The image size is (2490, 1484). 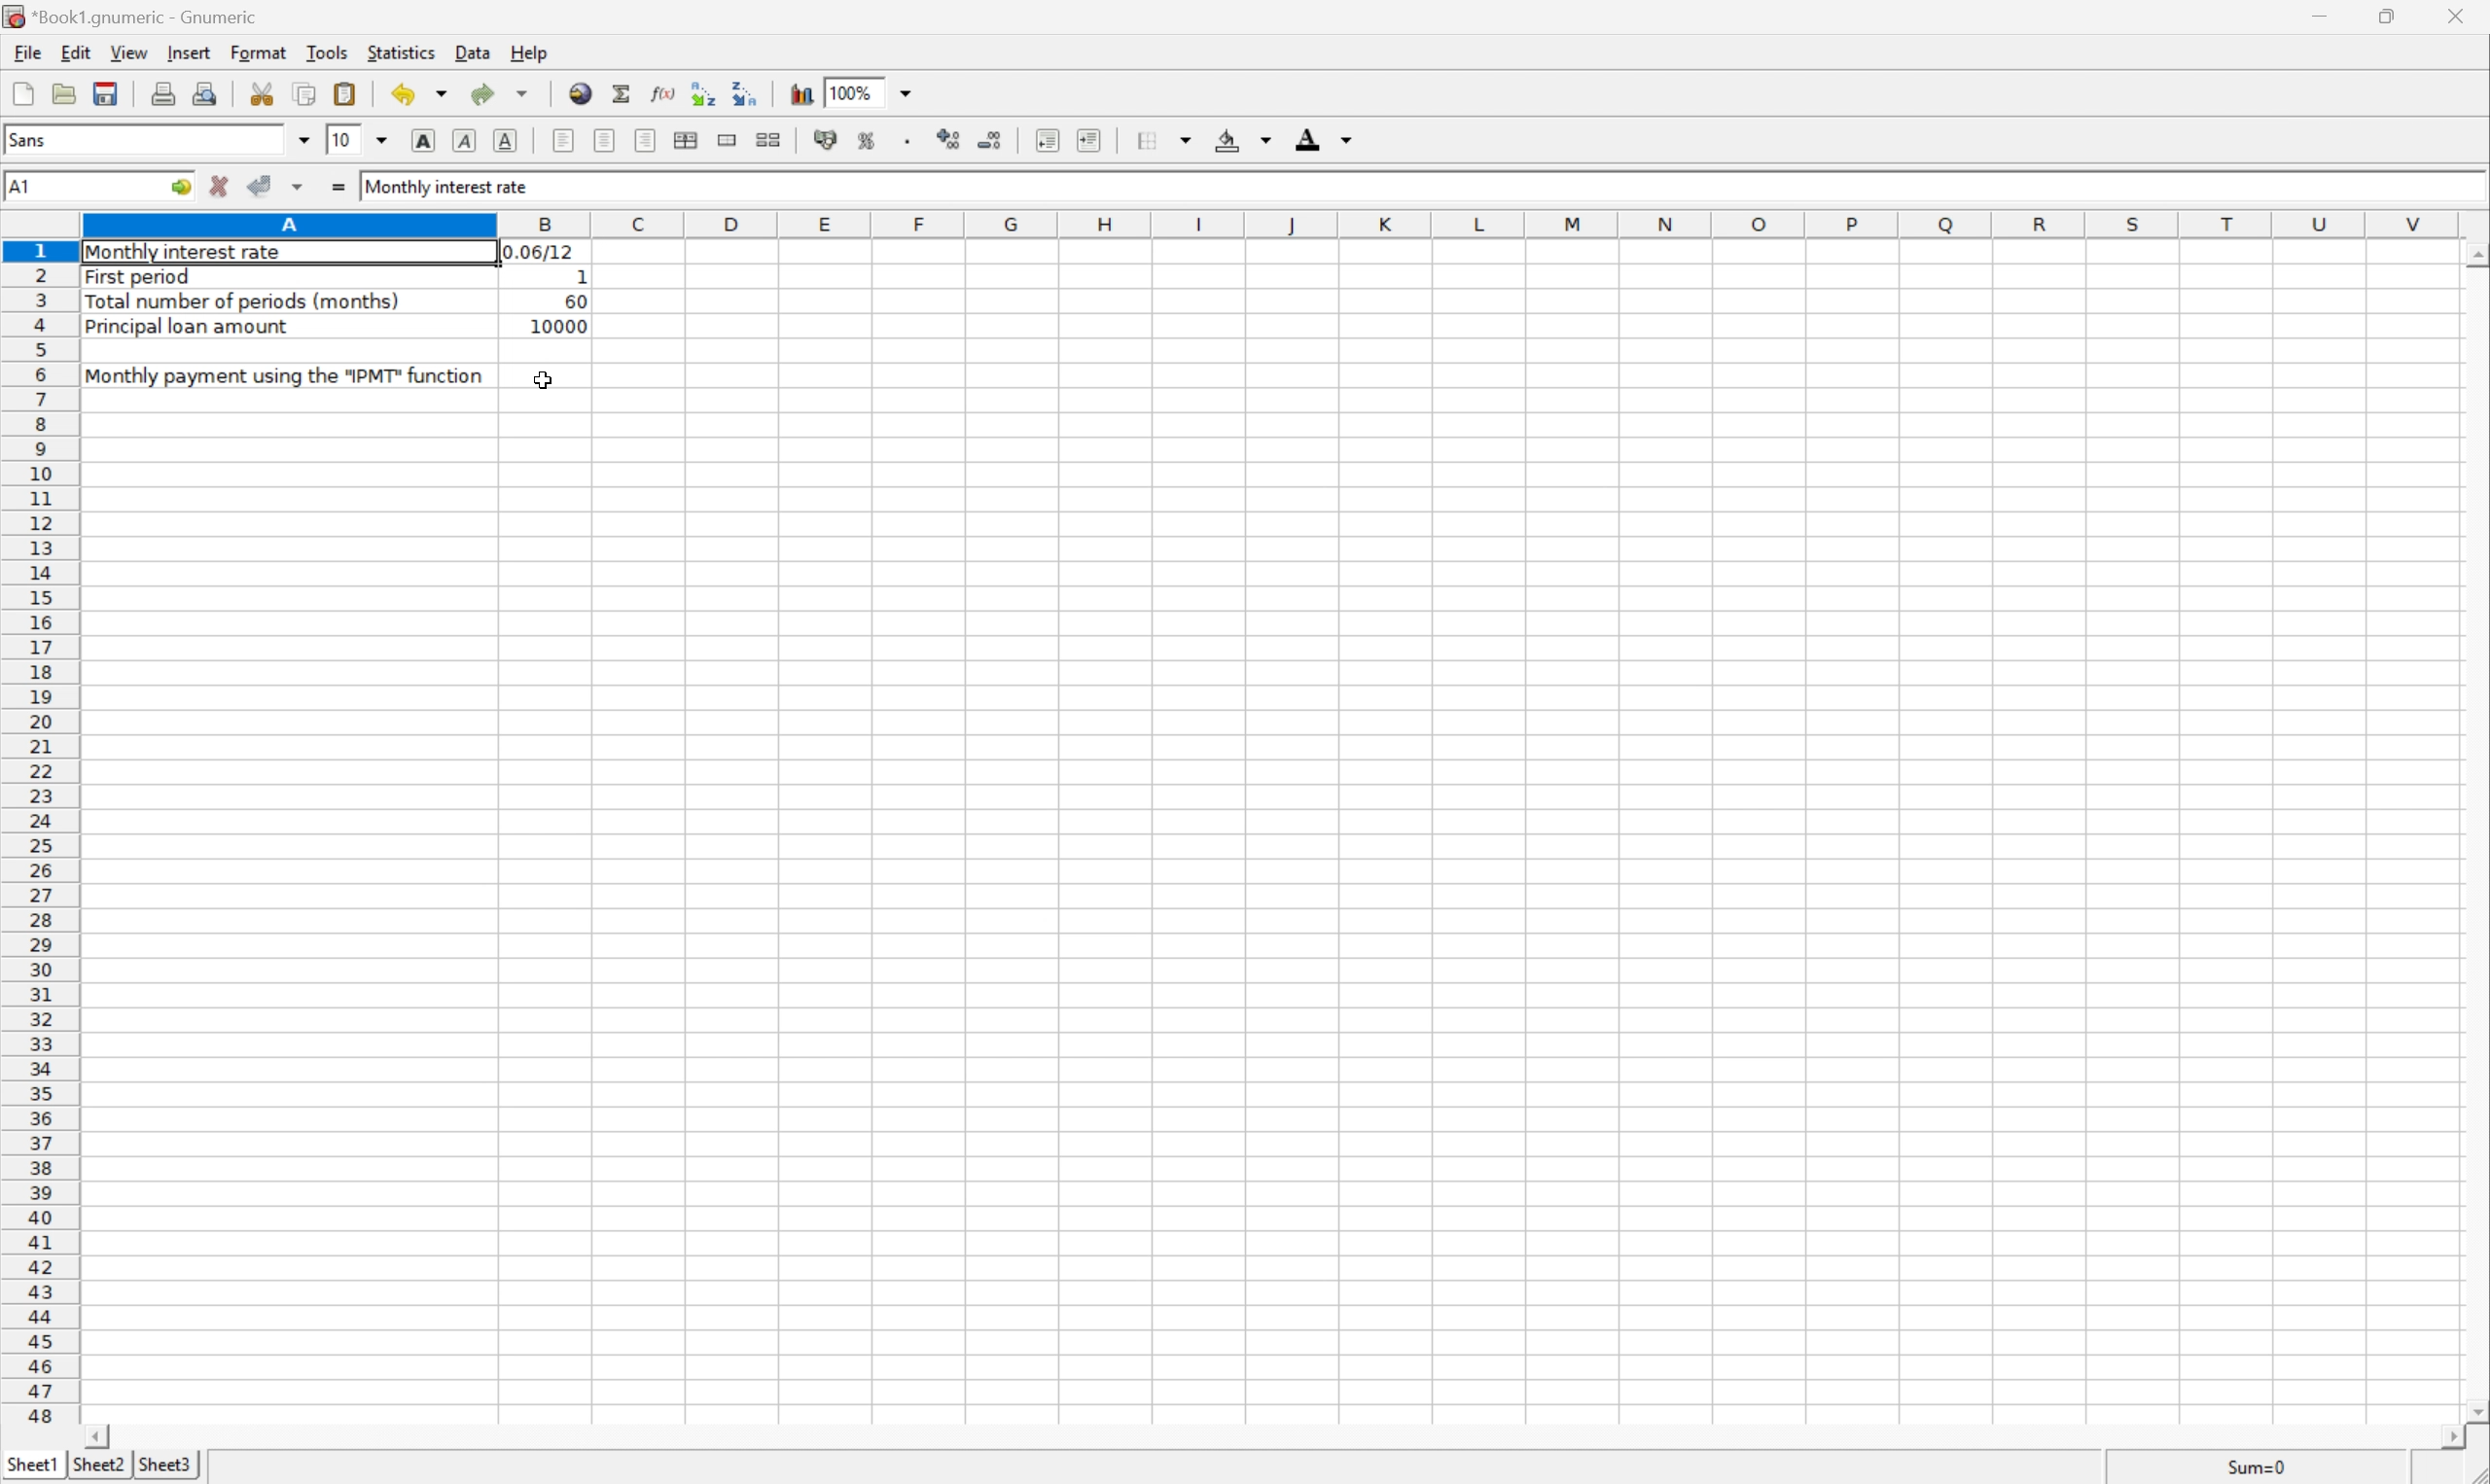 What do you see at coordinates (178, 189) in the screenshot?
I see `Go To` at bounding box center [178, 189].